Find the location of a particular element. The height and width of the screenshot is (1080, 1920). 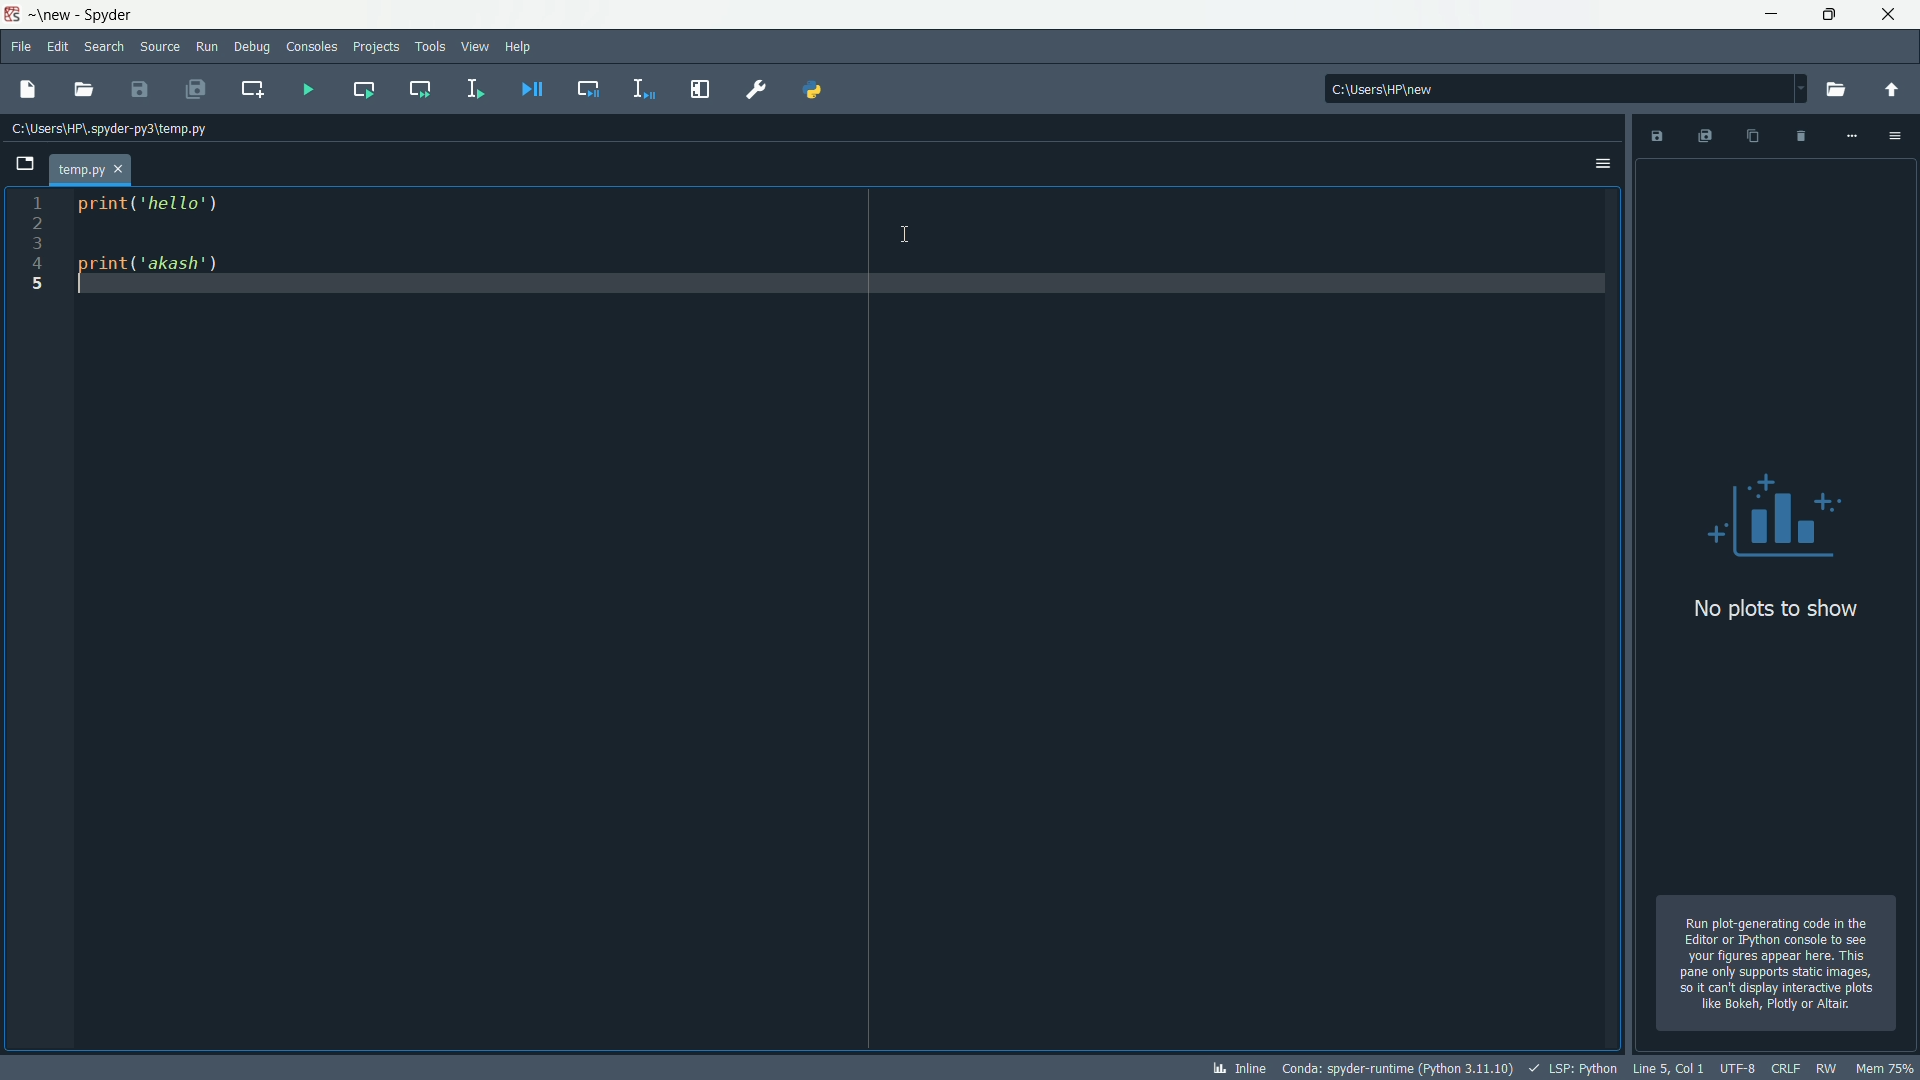

Current file tab is located at coordinates (90, 169).